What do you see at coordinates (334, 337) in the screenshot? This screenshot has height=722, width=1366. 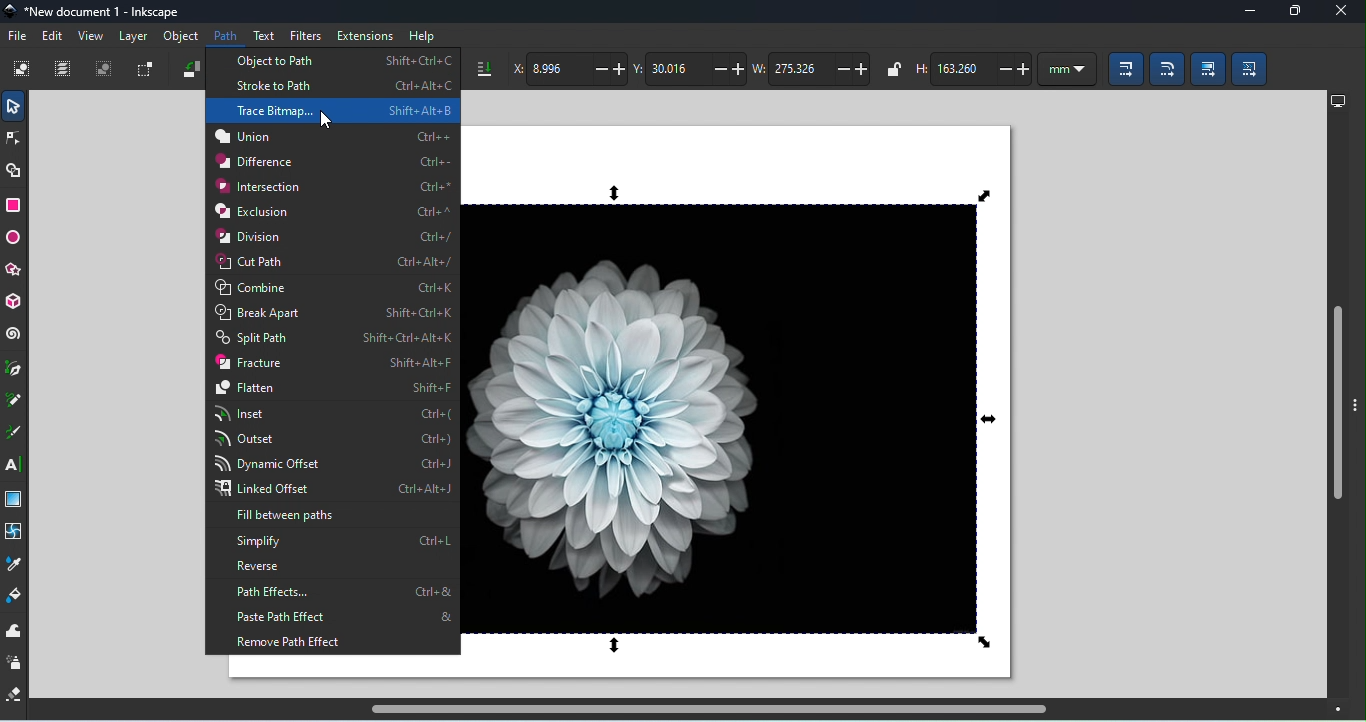 I see `Split path` at bounding box center [334, 337].